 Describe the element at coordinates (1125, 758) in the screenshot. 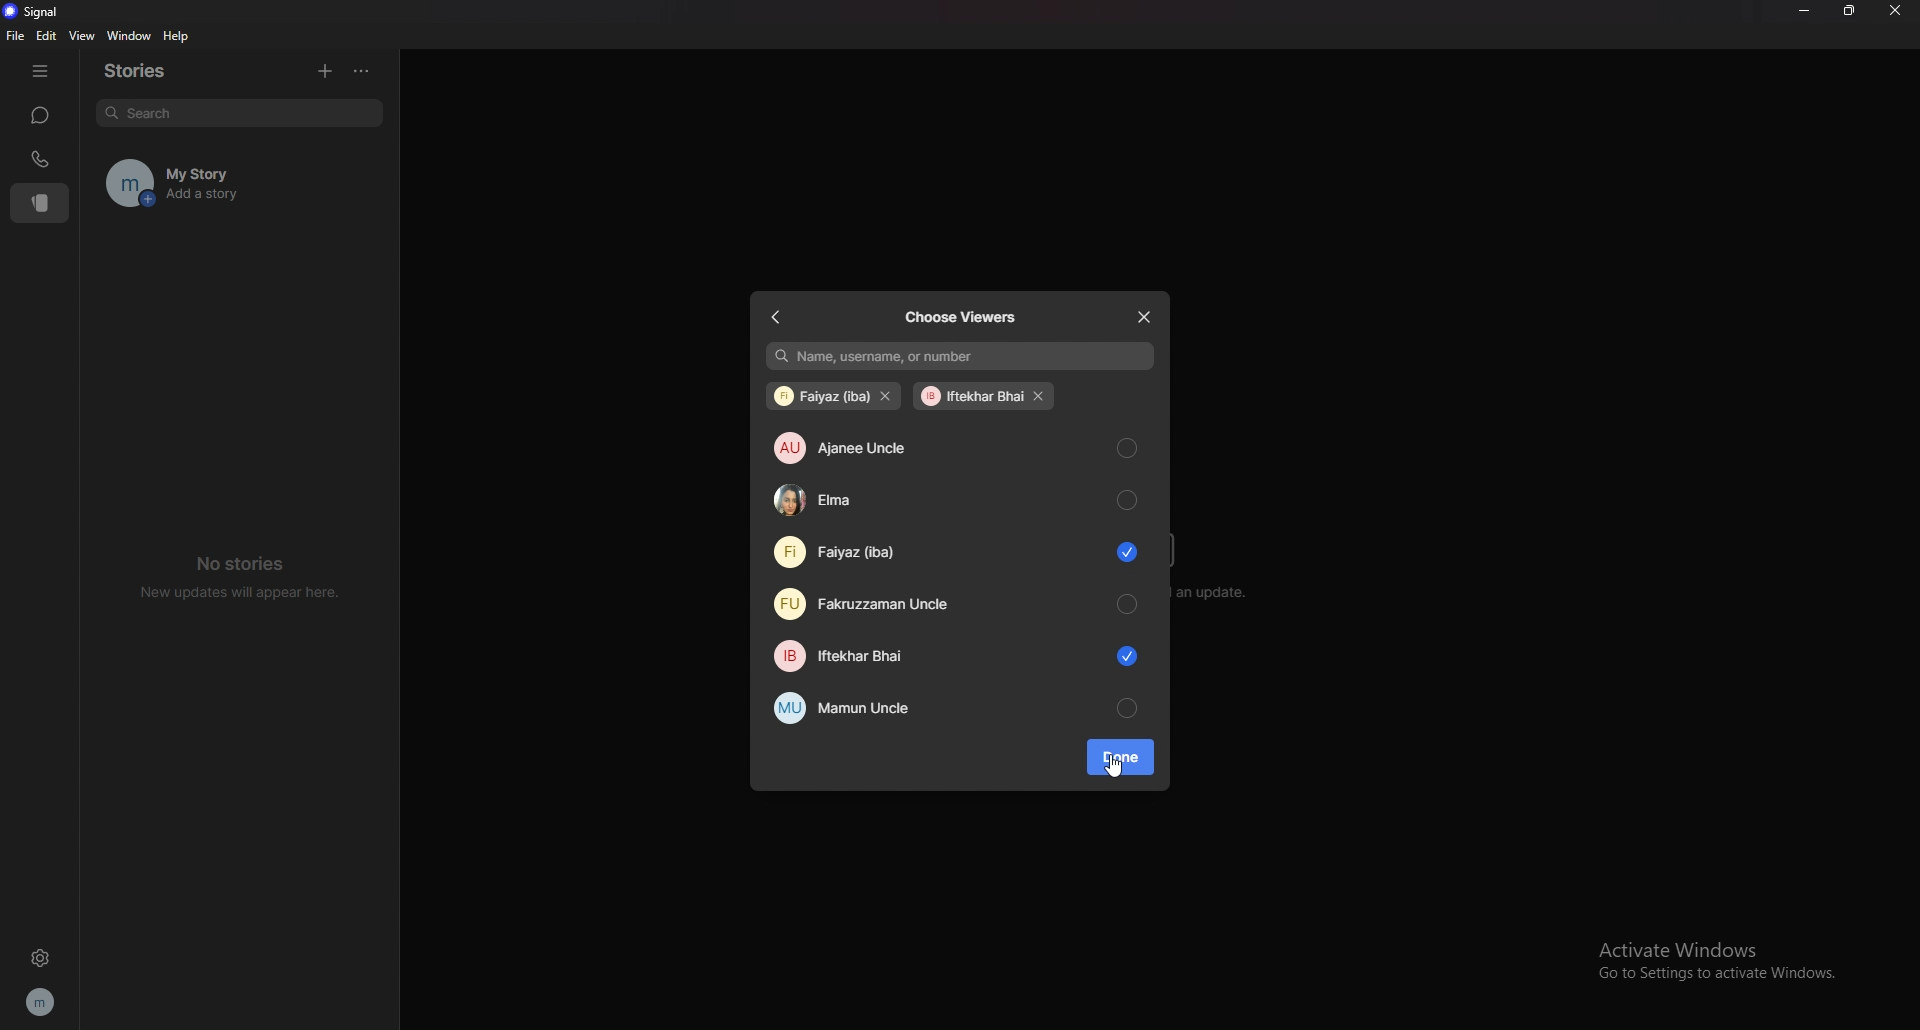

I see `done` at that location.